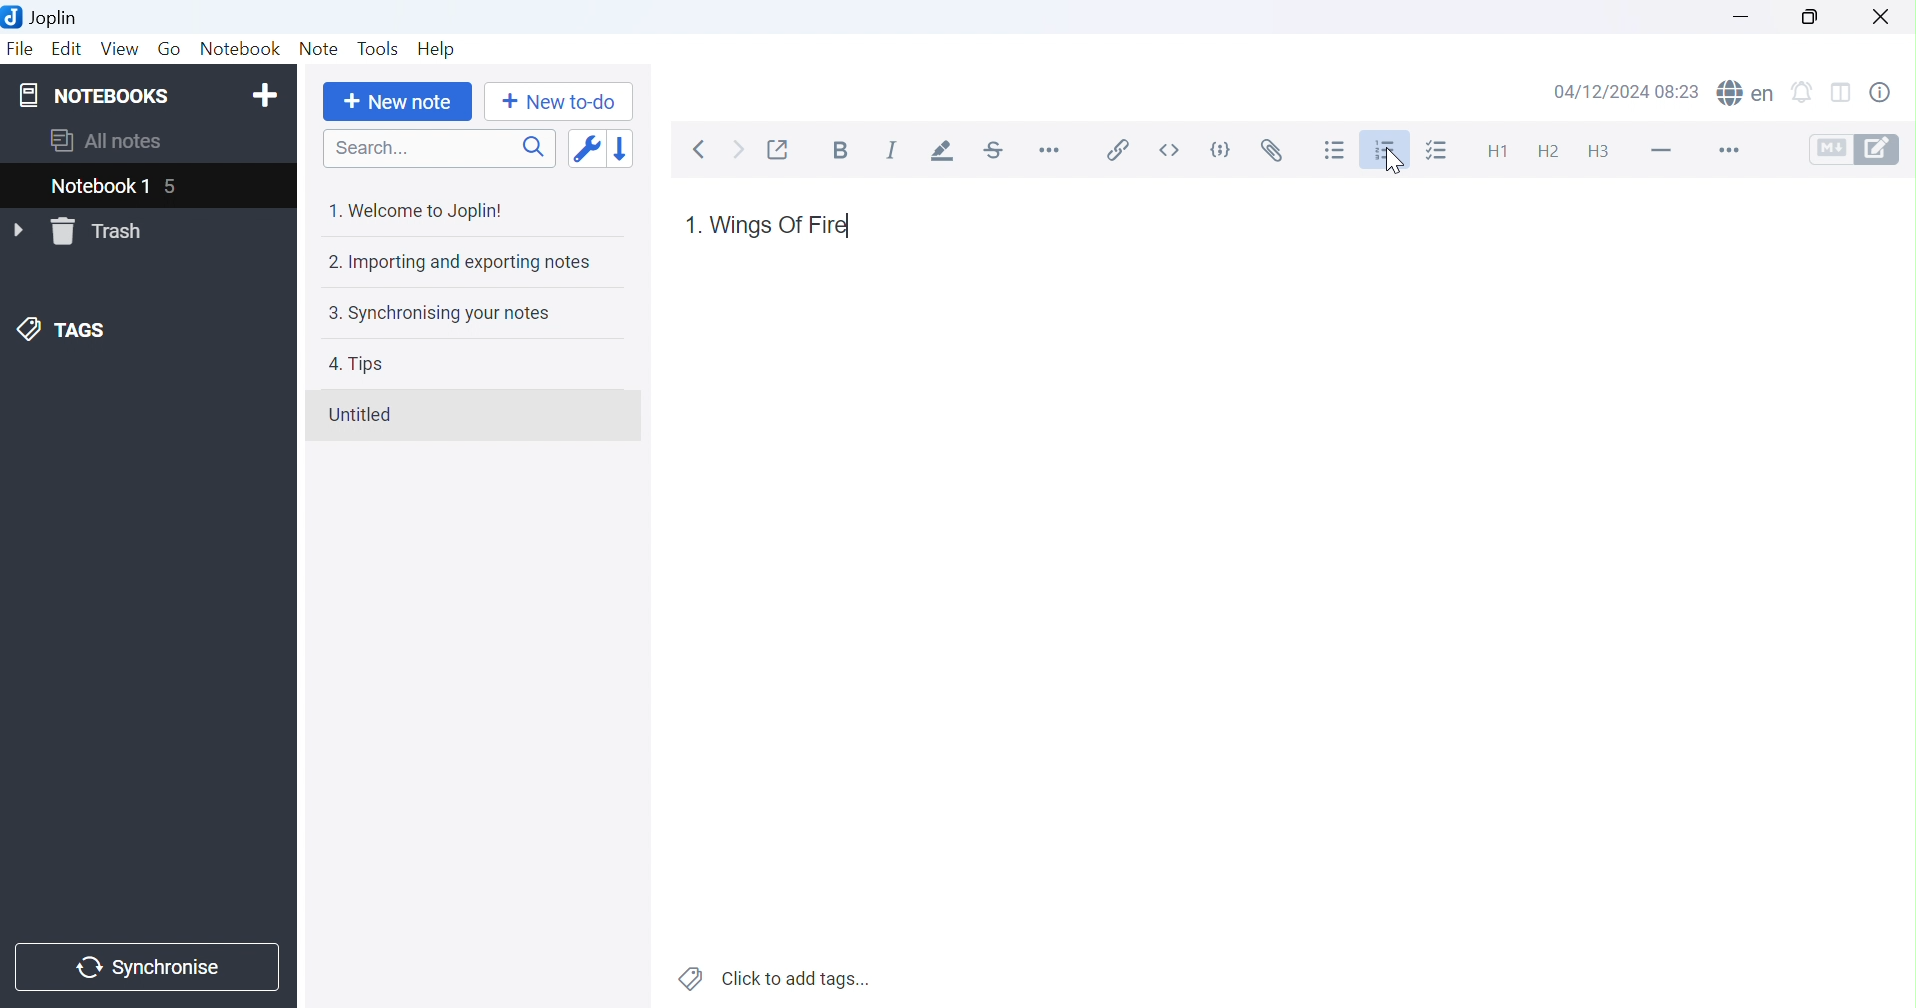 This screenshot has width=1916, height=1008. What do you see at coordinates (1336, 149) in the screenshot?
I see `Bulleted list` at bounding box center [1336, 149].